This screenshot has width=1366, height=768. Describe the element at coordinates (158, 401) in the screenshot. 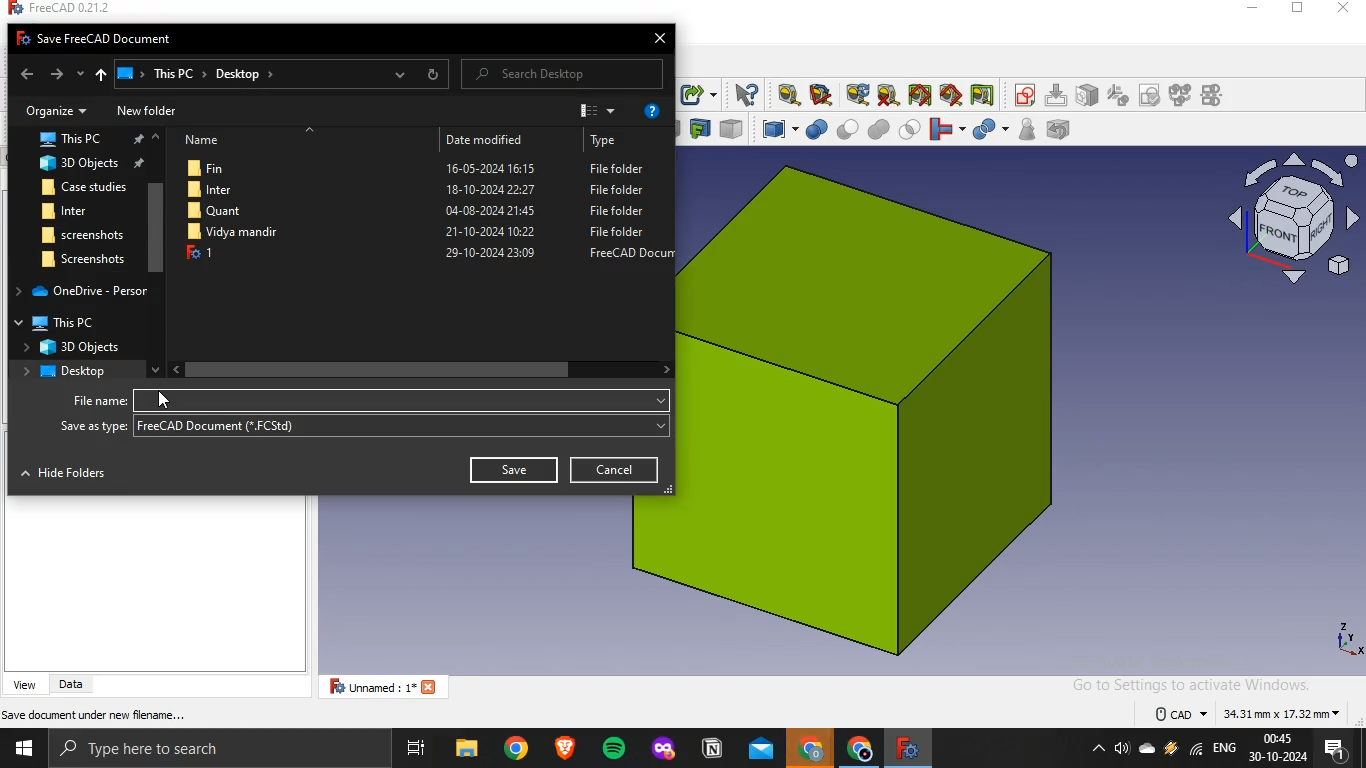

I see `filename` at that location.